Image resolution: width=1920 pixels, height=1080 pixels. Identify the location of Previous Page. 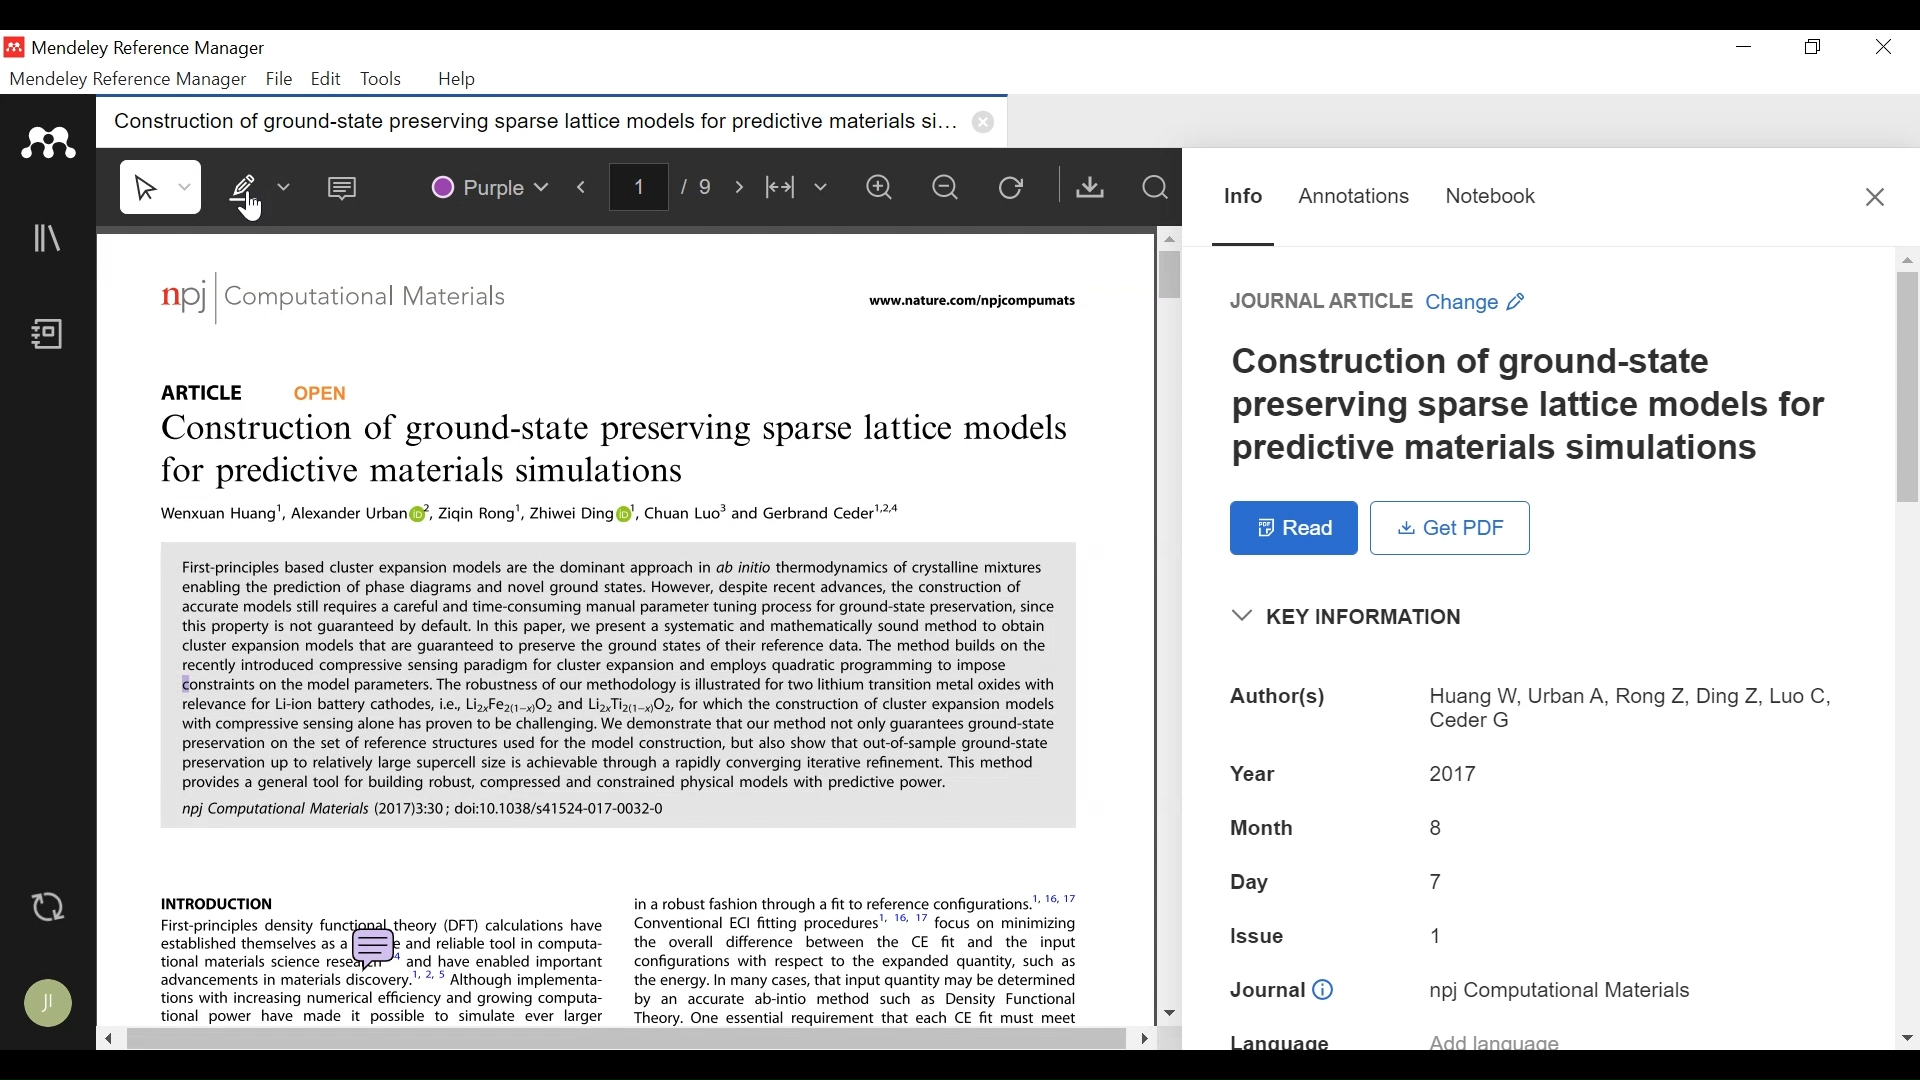
(586, 183).